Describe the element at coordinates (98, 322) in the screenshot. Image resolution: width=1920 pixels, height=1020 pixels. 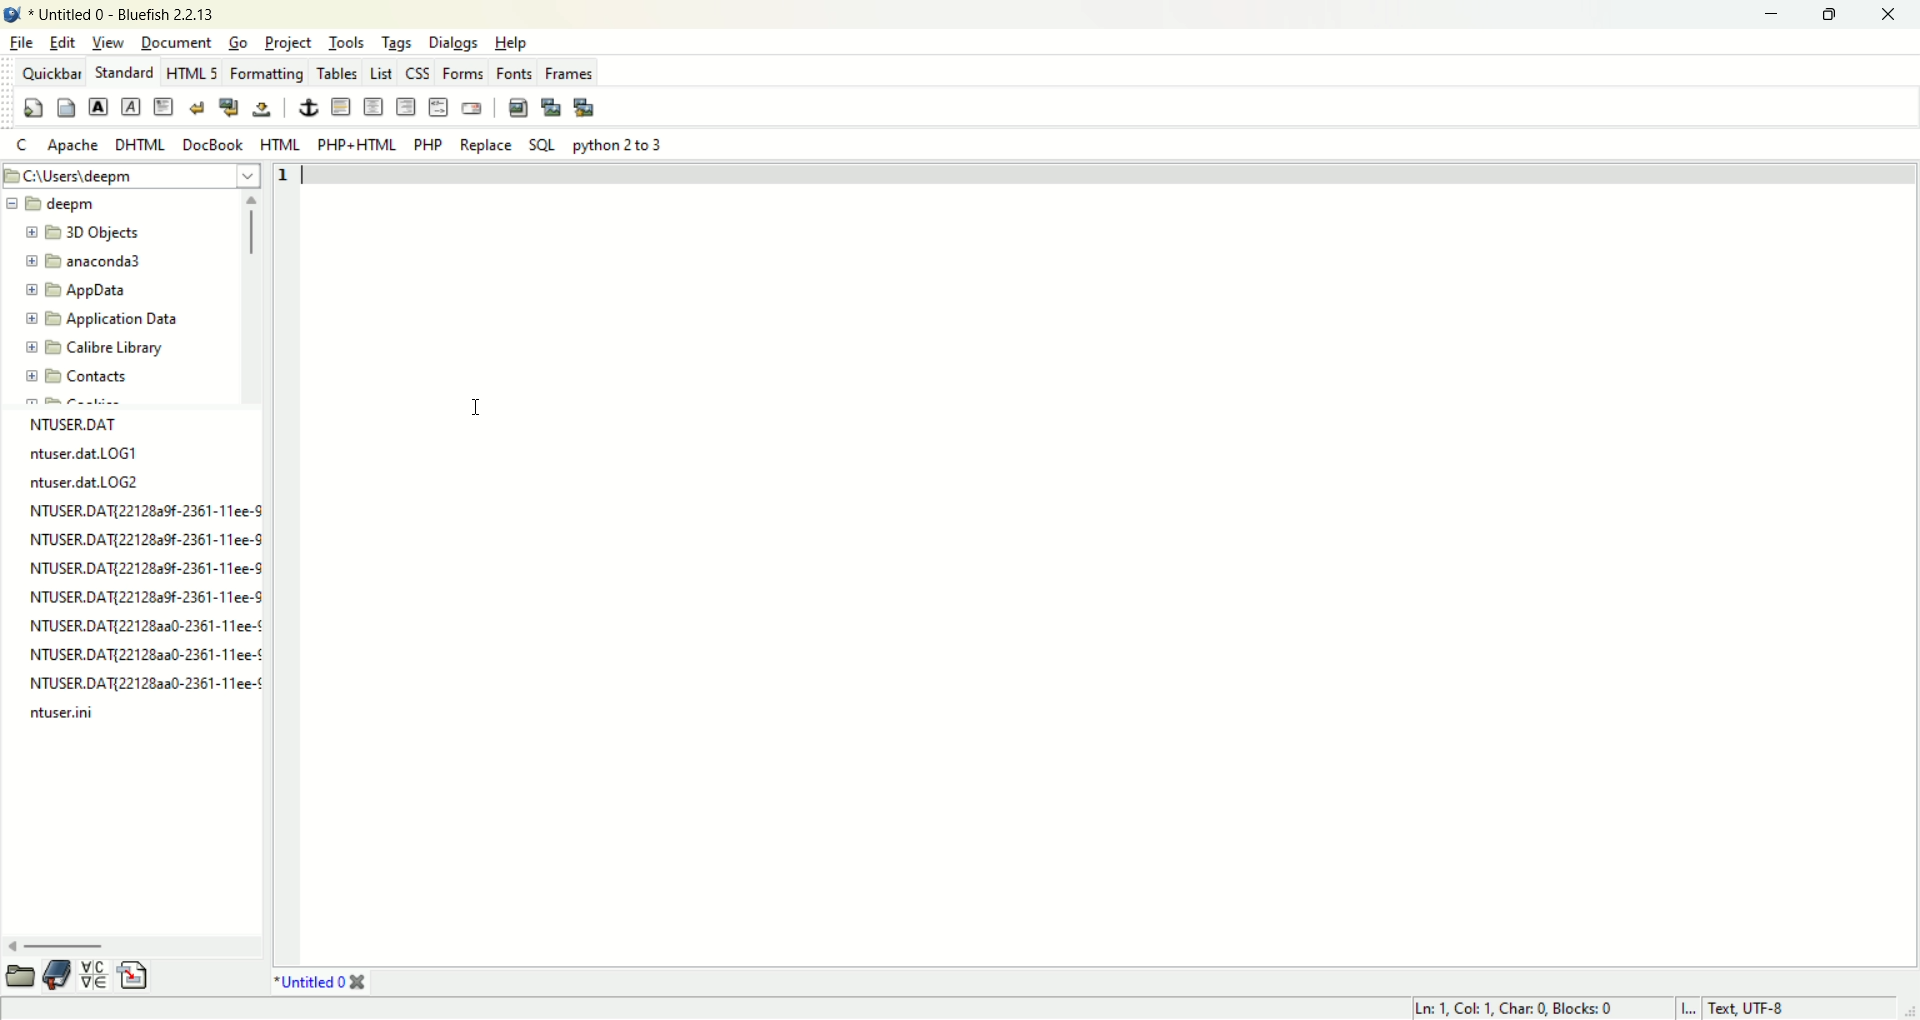
I see `application` at that location.